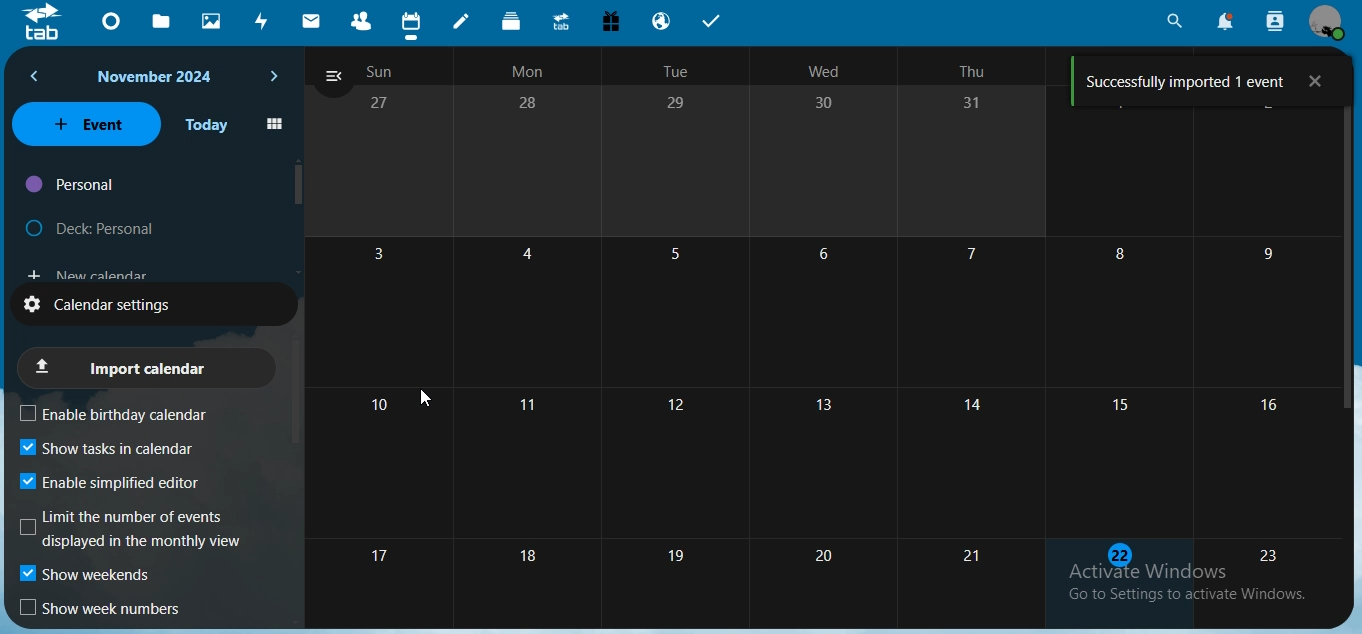 The width and height of the screenshot is (1362, 634). I want to click on notifications, so click(1222, 21).